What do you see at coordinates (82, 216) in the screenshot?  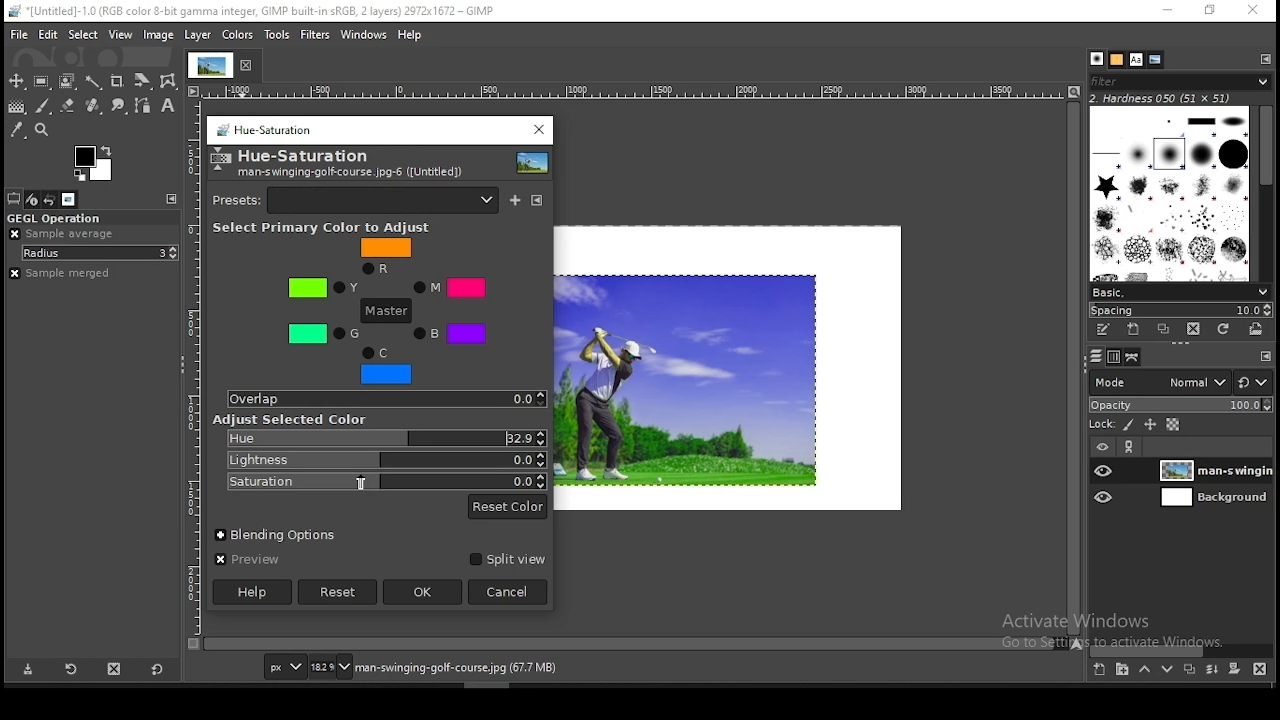 I see `GEGL operation` at bounding box center [82, 216].